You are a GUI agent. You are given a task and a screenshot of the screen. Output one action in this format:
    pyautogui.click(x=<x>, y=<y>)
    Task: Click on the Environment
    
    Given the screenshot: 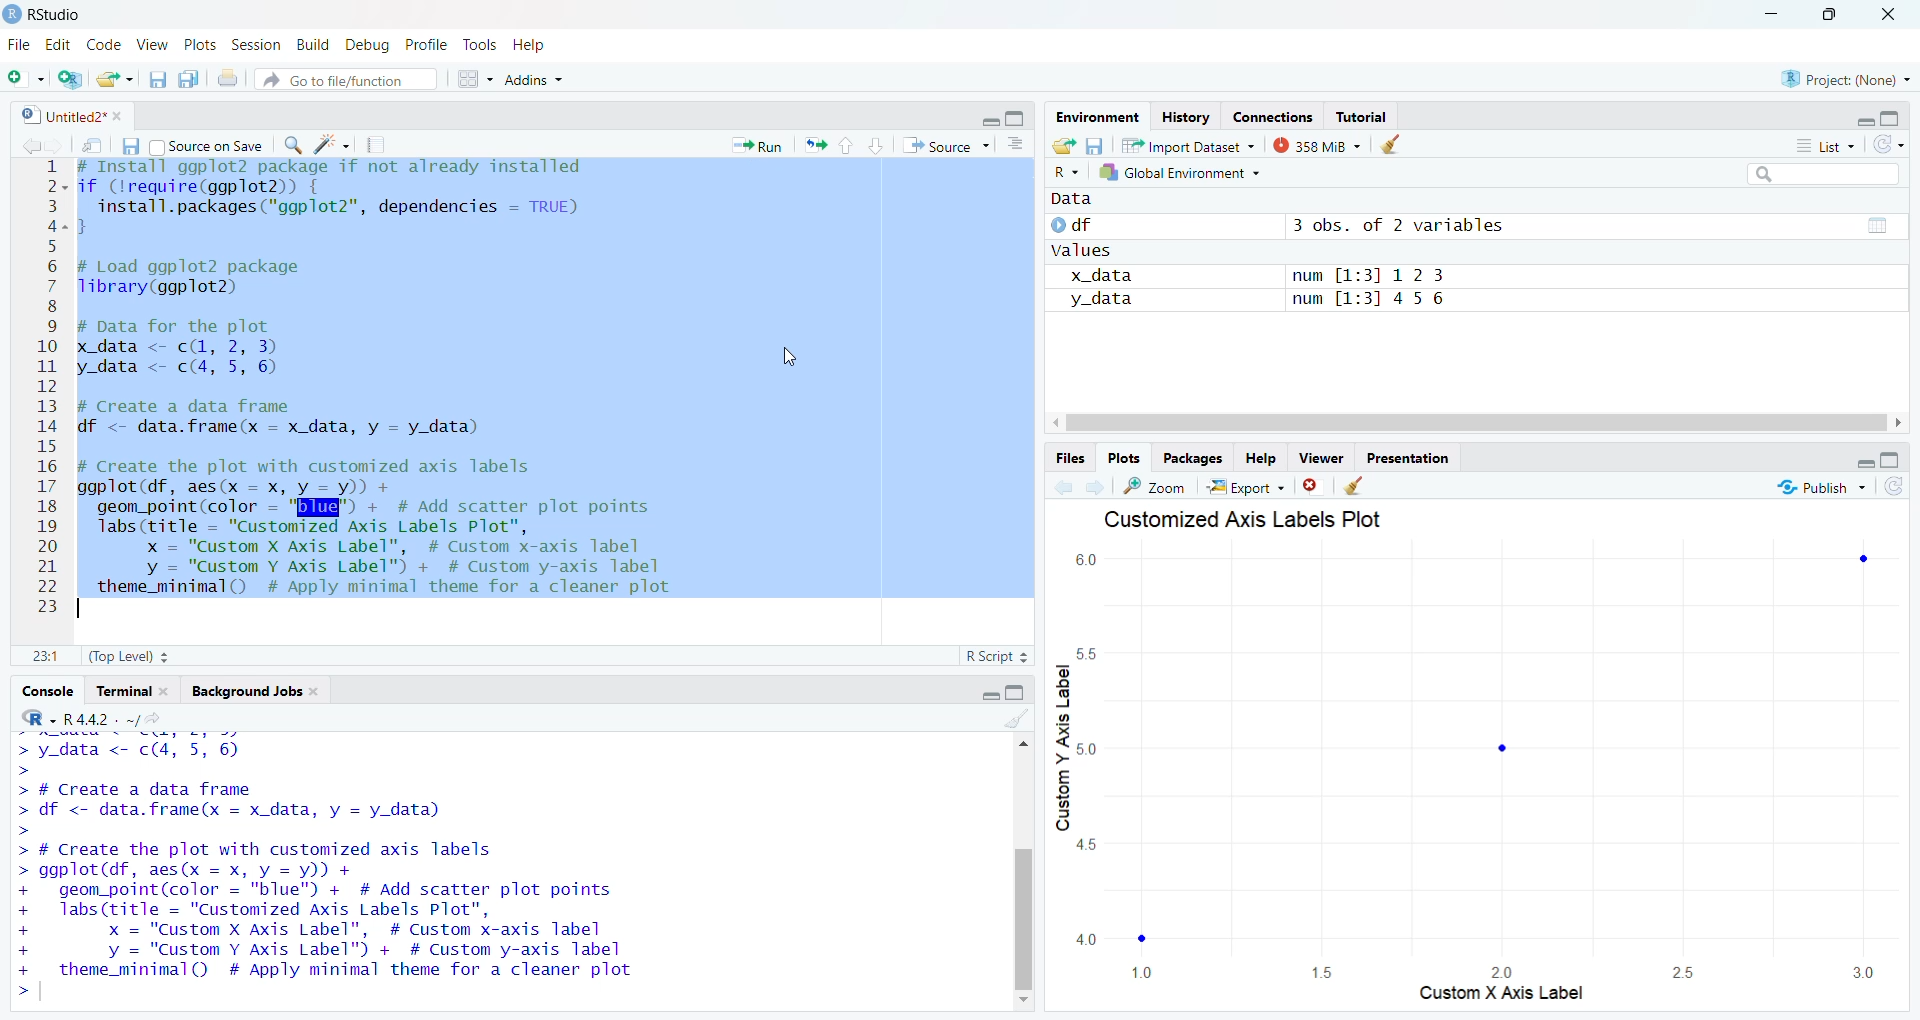 What is the action you would take?
    pyautogui.click(x=1089, y=117)
    